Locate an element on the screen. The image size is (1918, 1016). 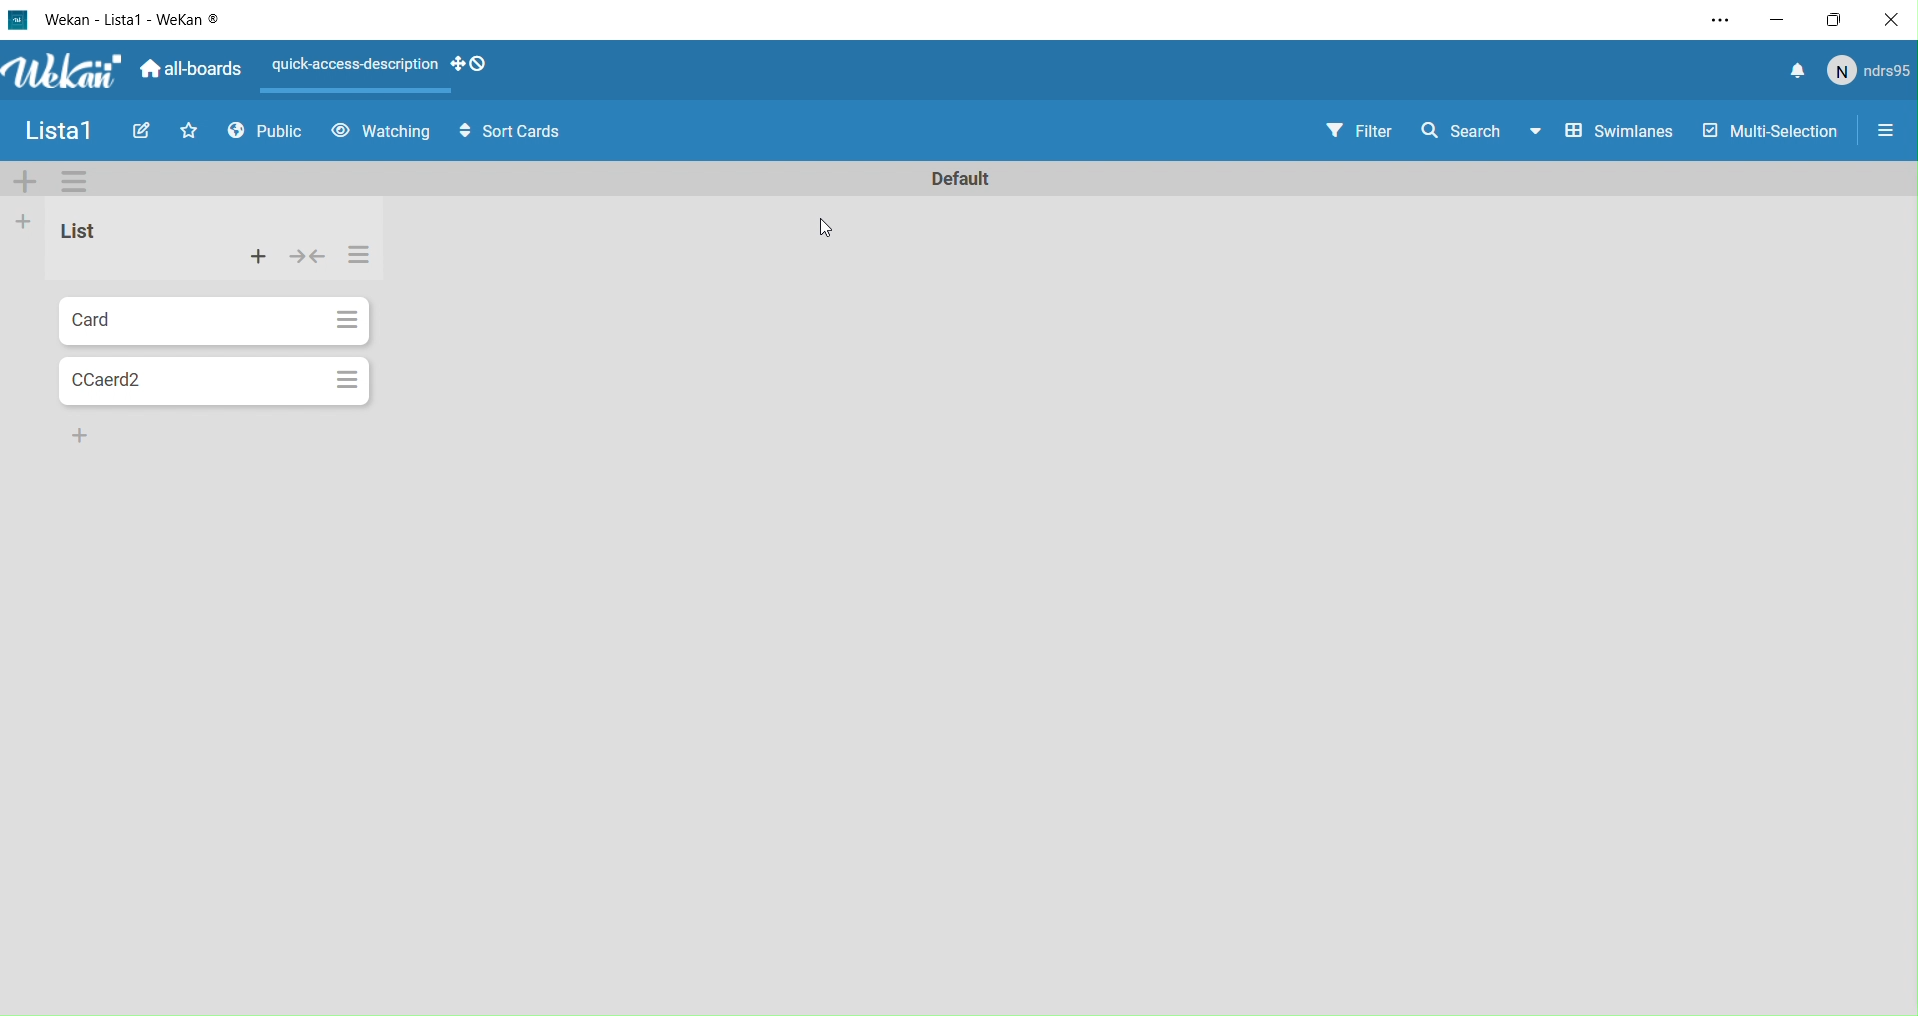
Name is located at coordinates (54, 131).